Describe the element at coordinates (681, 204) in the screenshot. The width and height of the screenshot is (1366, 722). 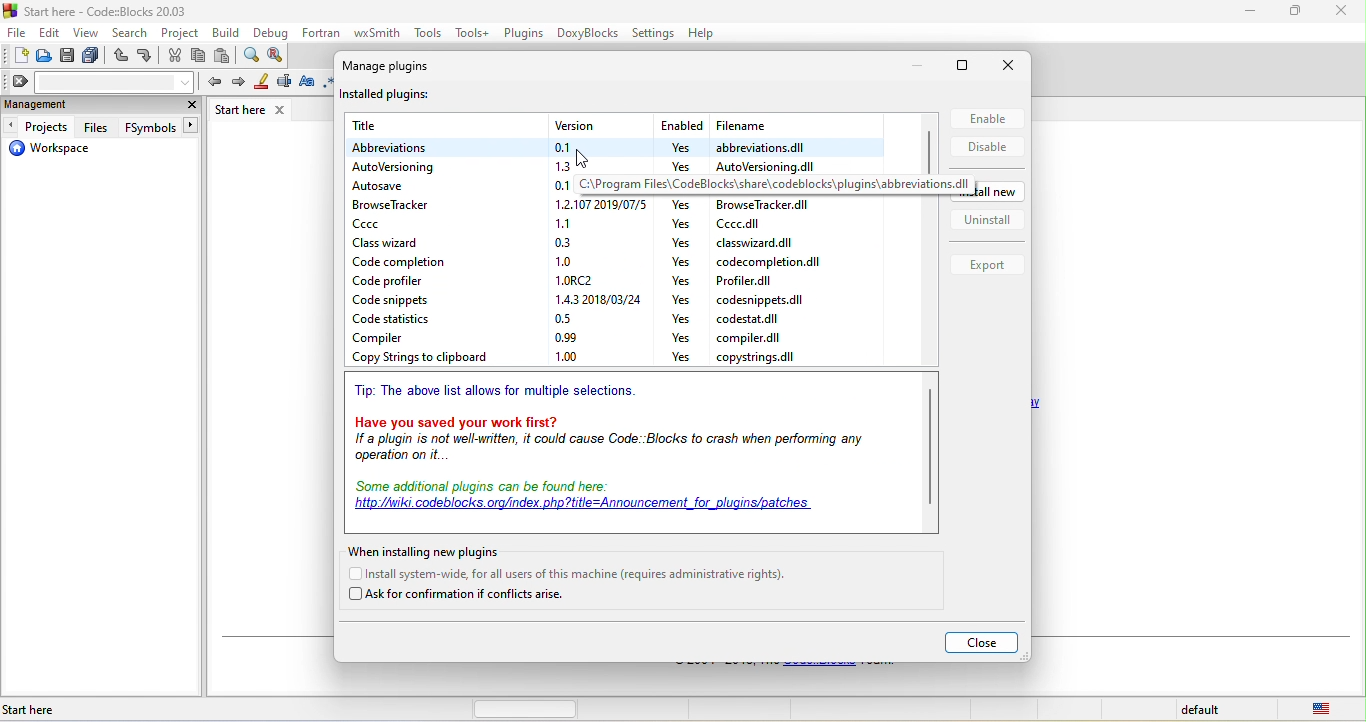
I see `yes` at that location.